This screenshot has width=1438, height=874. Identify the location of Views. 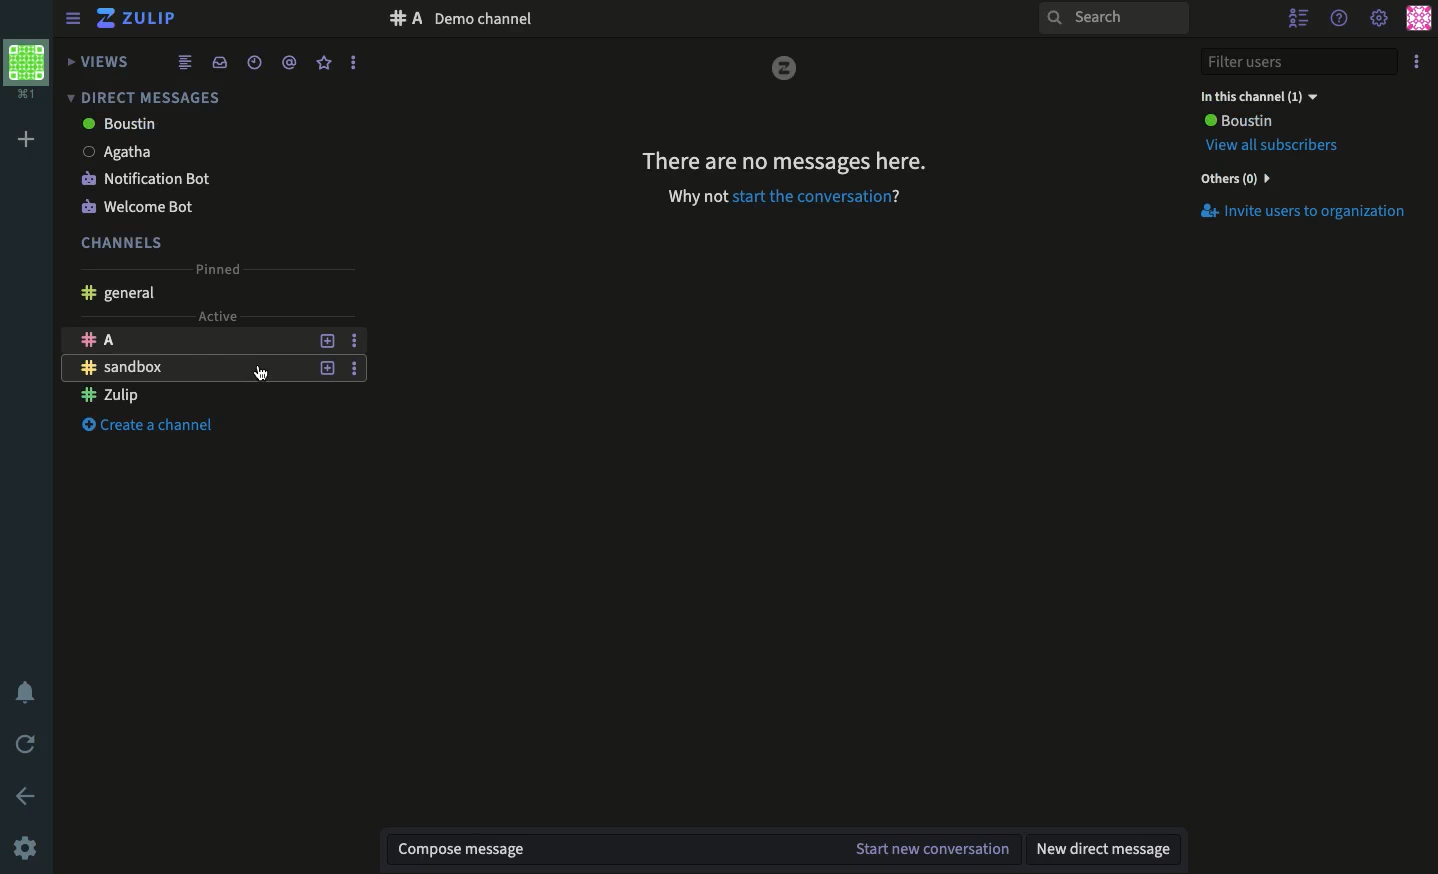
(101, 61).